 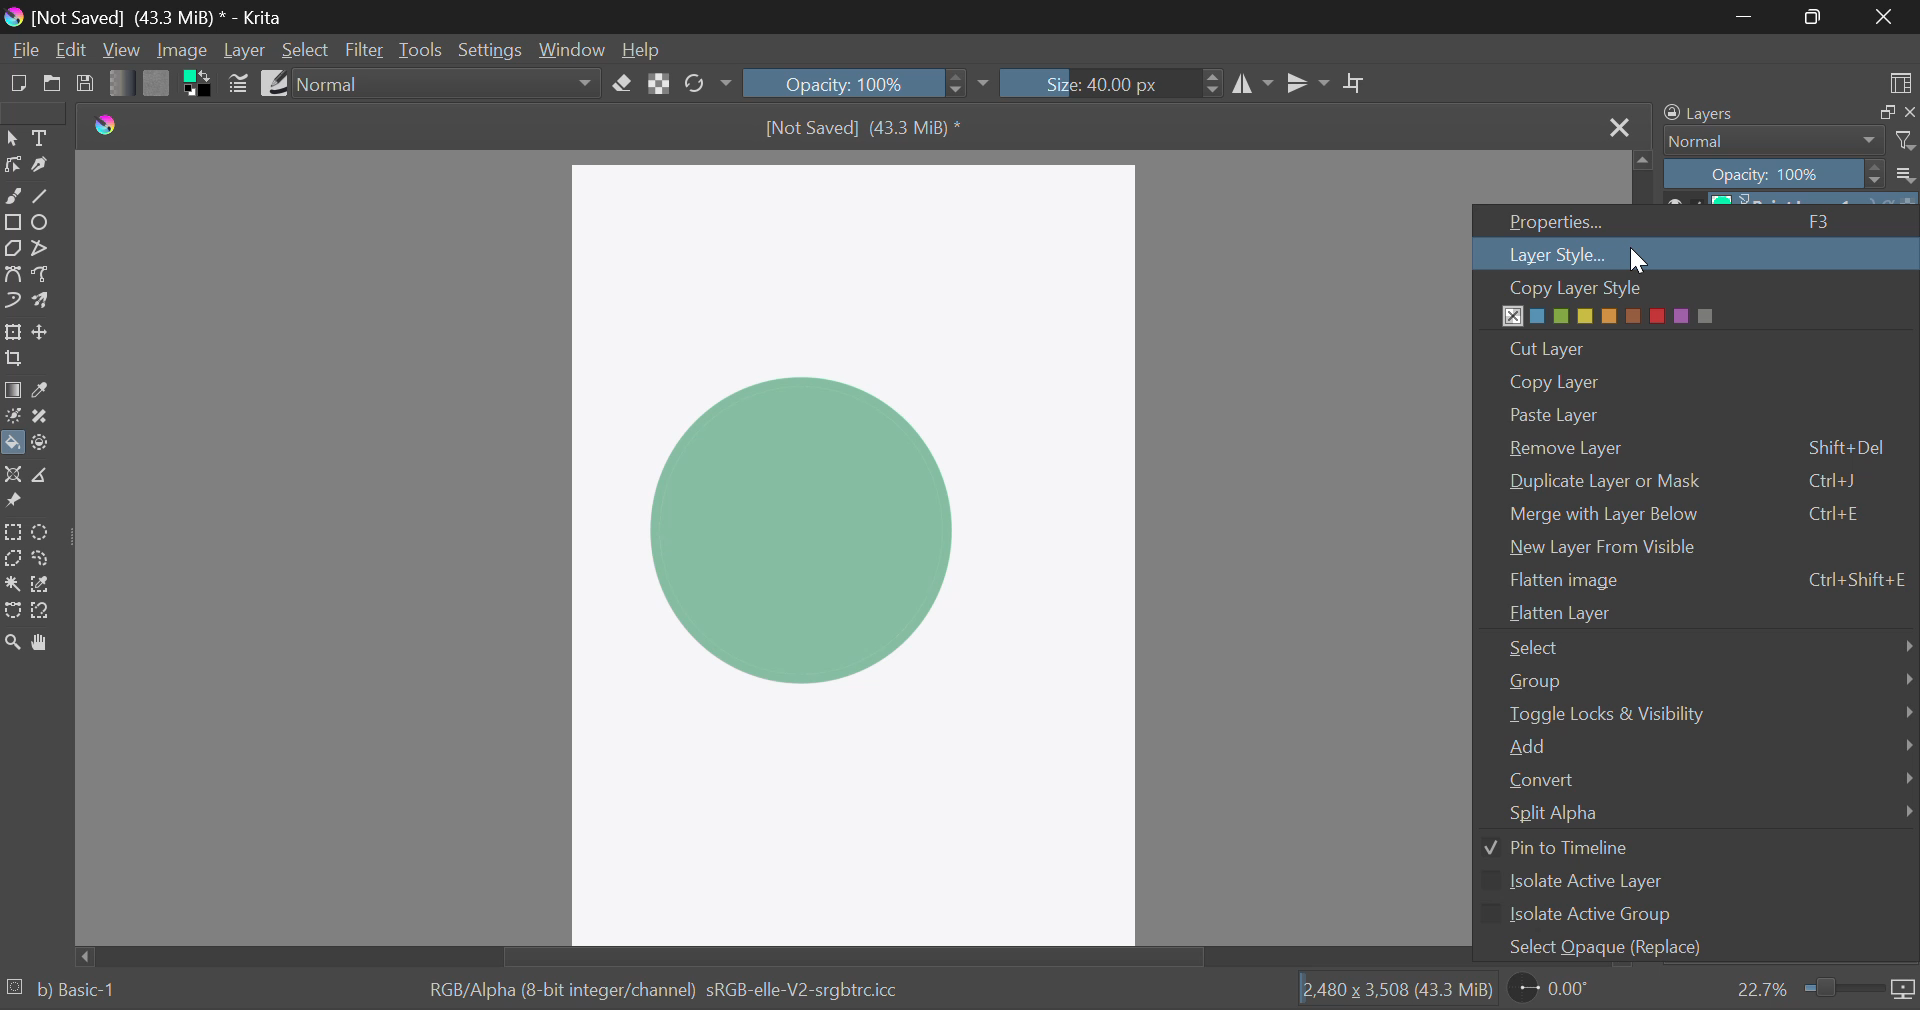 What do you see at coordinates (122, 52) in the screenshot?
I see `View` at bounding box center [122, 52].